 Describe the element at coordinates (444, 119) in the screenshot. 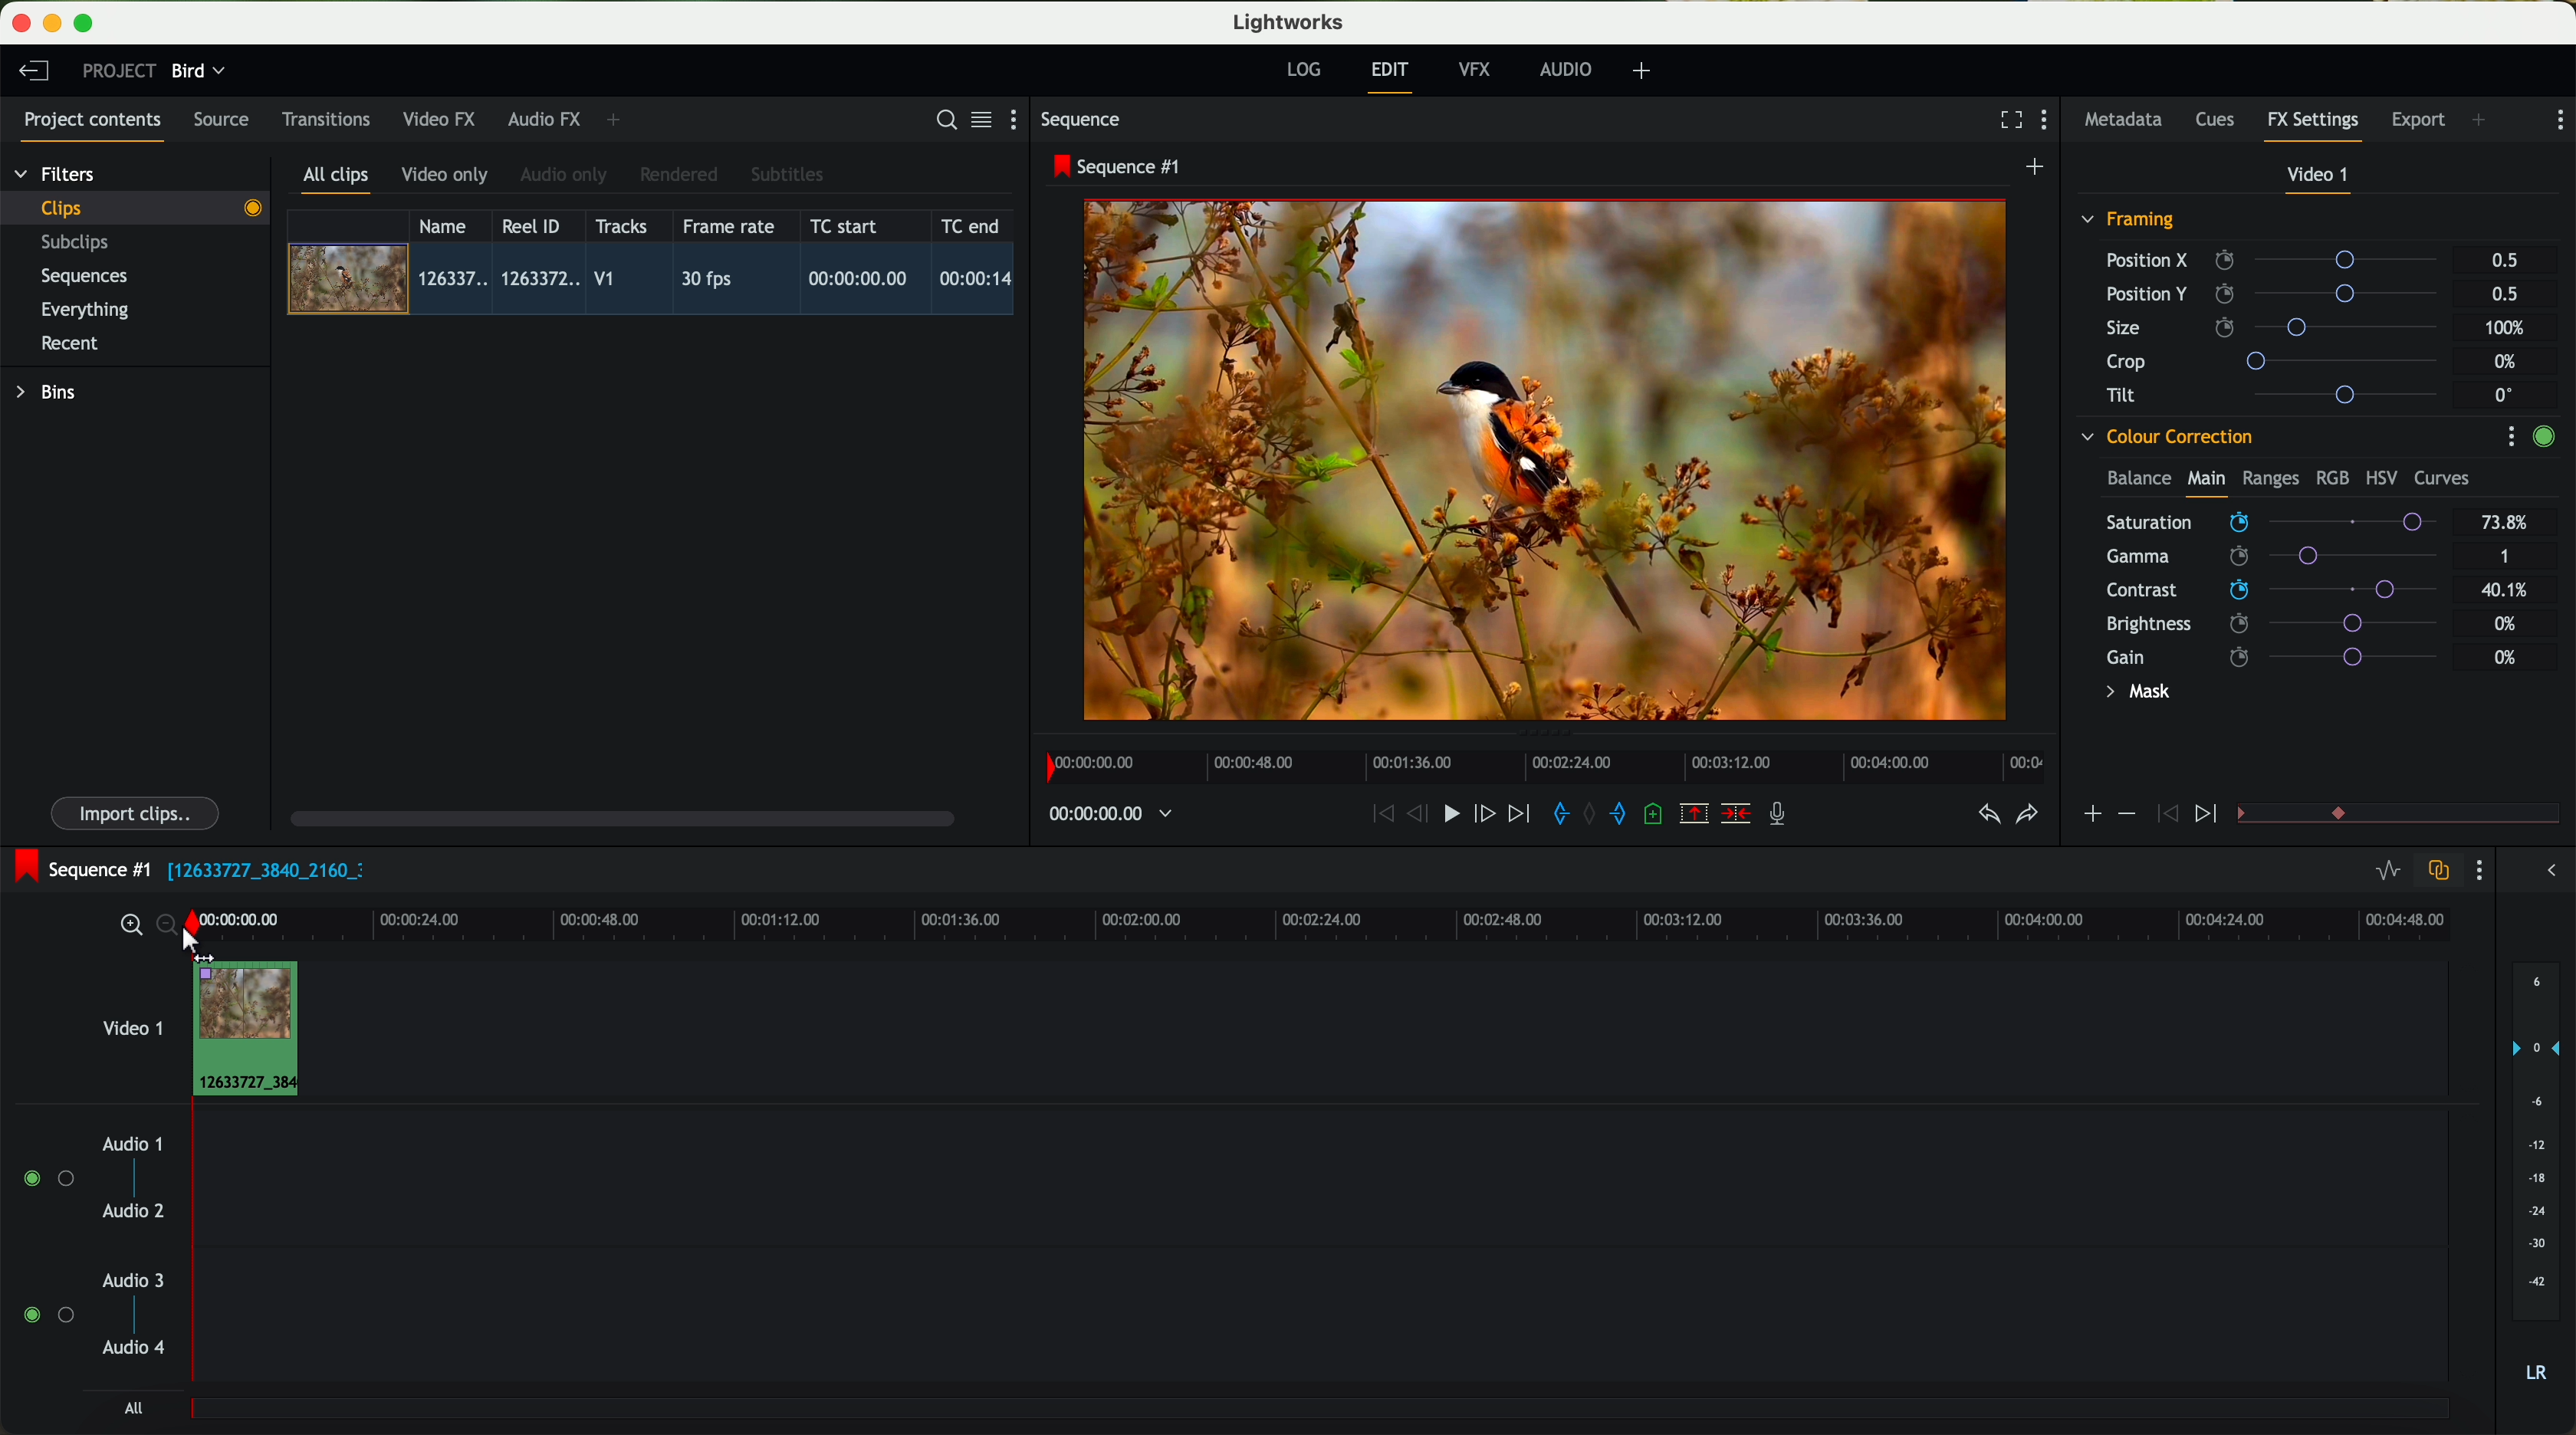

I see `video FX` at that location.